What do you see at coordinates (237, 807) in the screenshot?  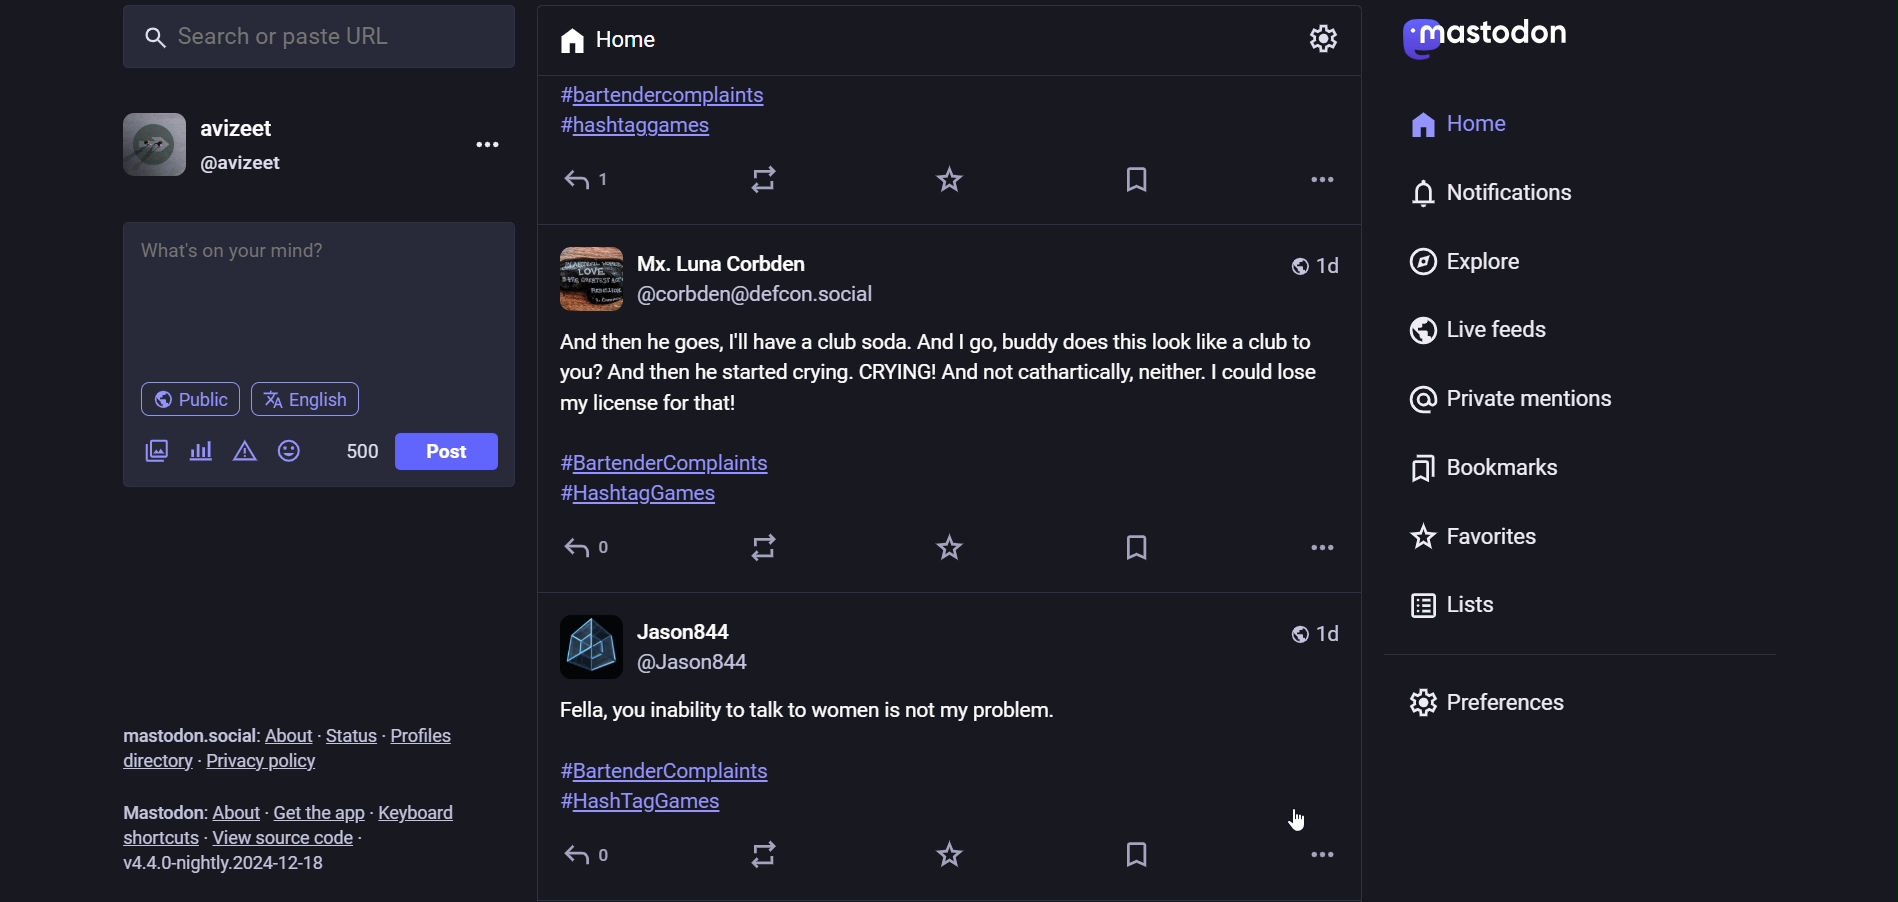 I see `about` at bounding box center [237, 807].